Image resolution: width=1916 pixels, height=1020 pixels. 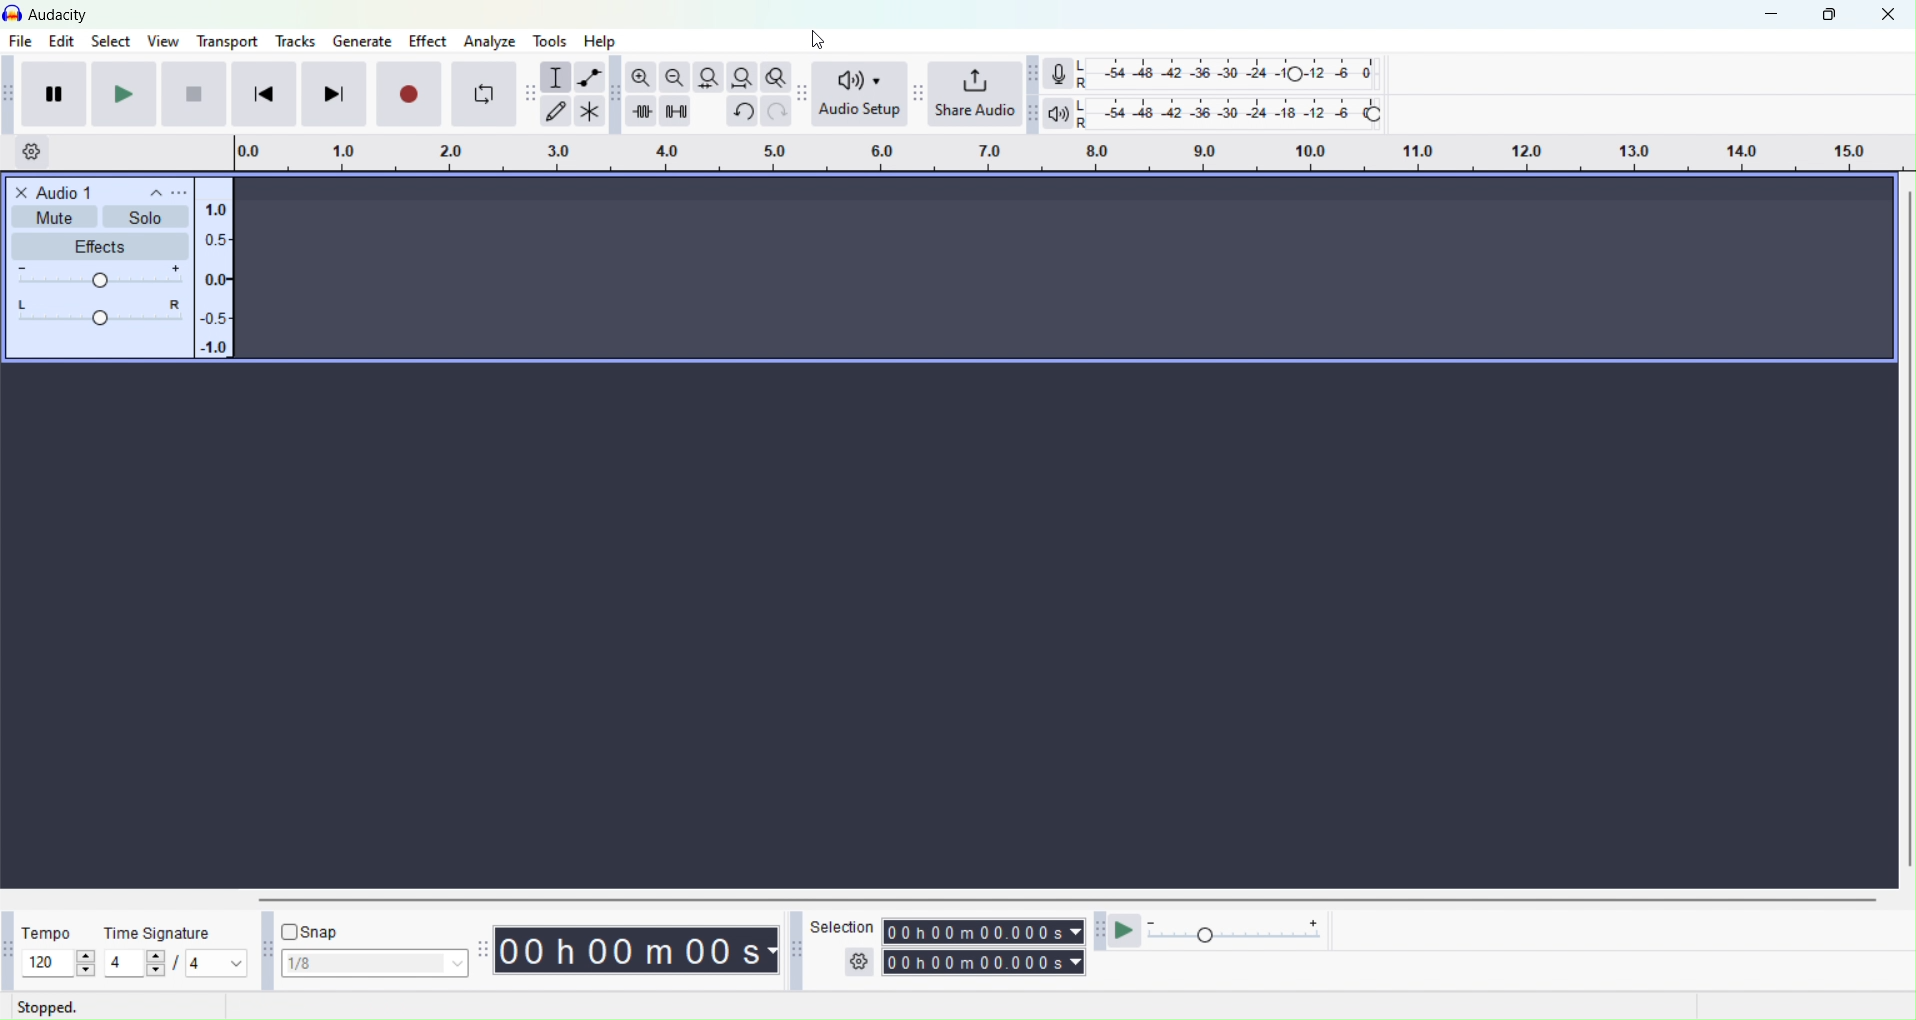 I want to click on Timing of track, so click(x=984, y=961).